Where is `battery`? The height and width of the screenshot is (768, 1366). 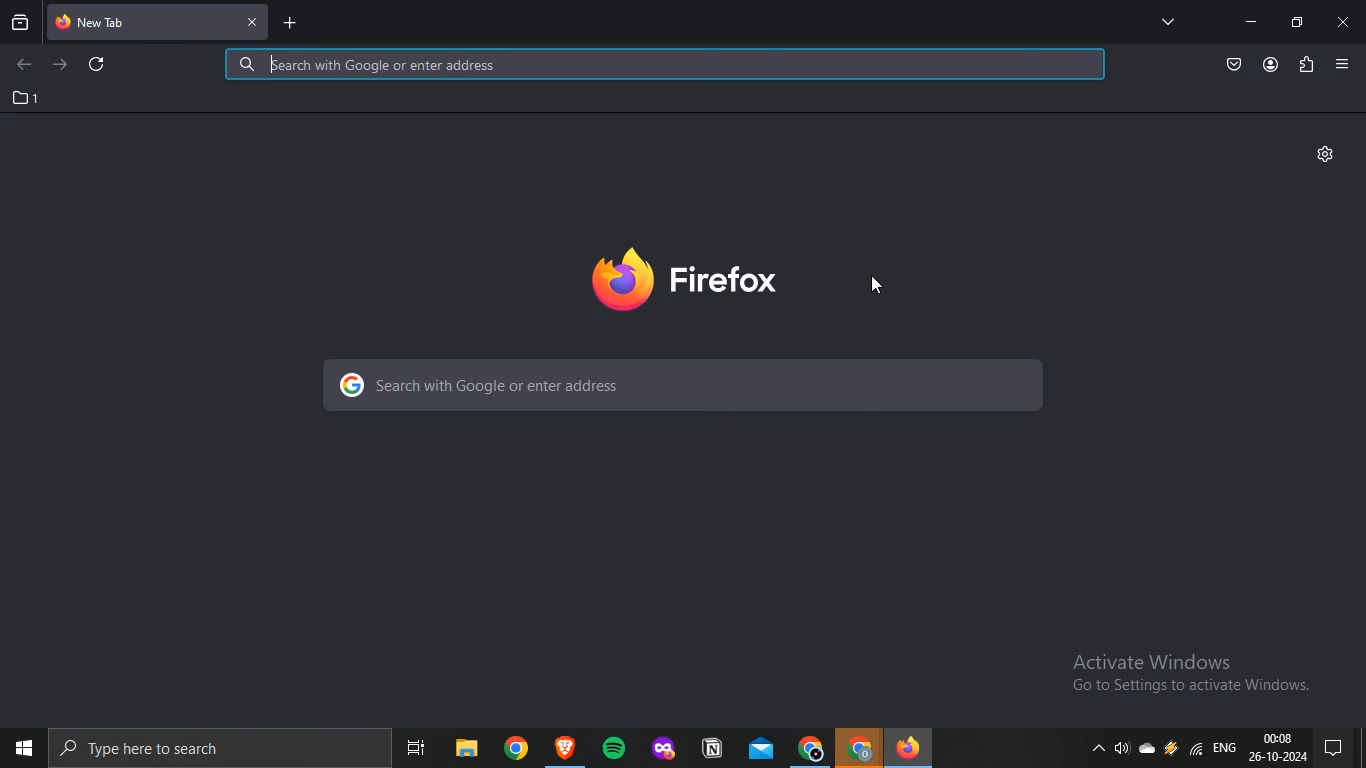
battery is located at coordinates (1169, 754).